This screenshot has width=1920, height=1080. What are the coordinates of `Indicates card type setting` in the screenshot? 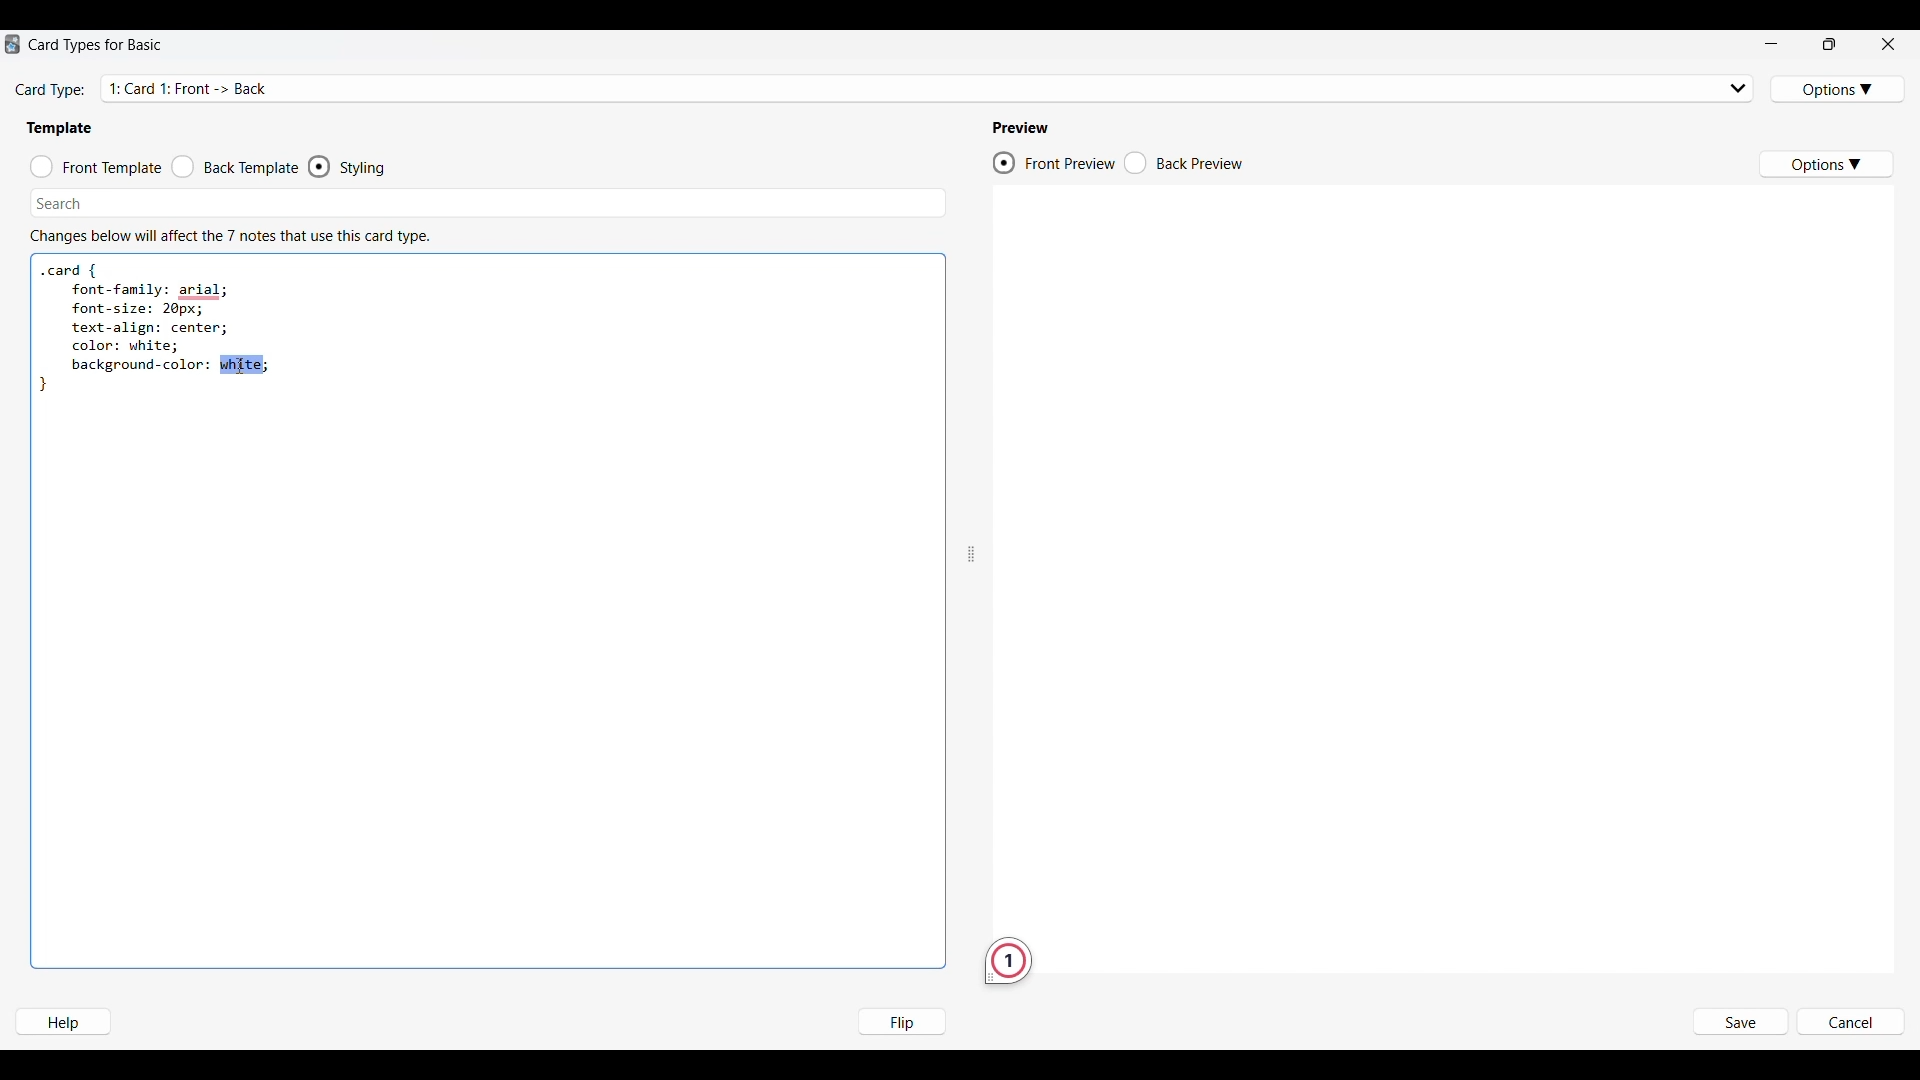 It's located at (51, 91).